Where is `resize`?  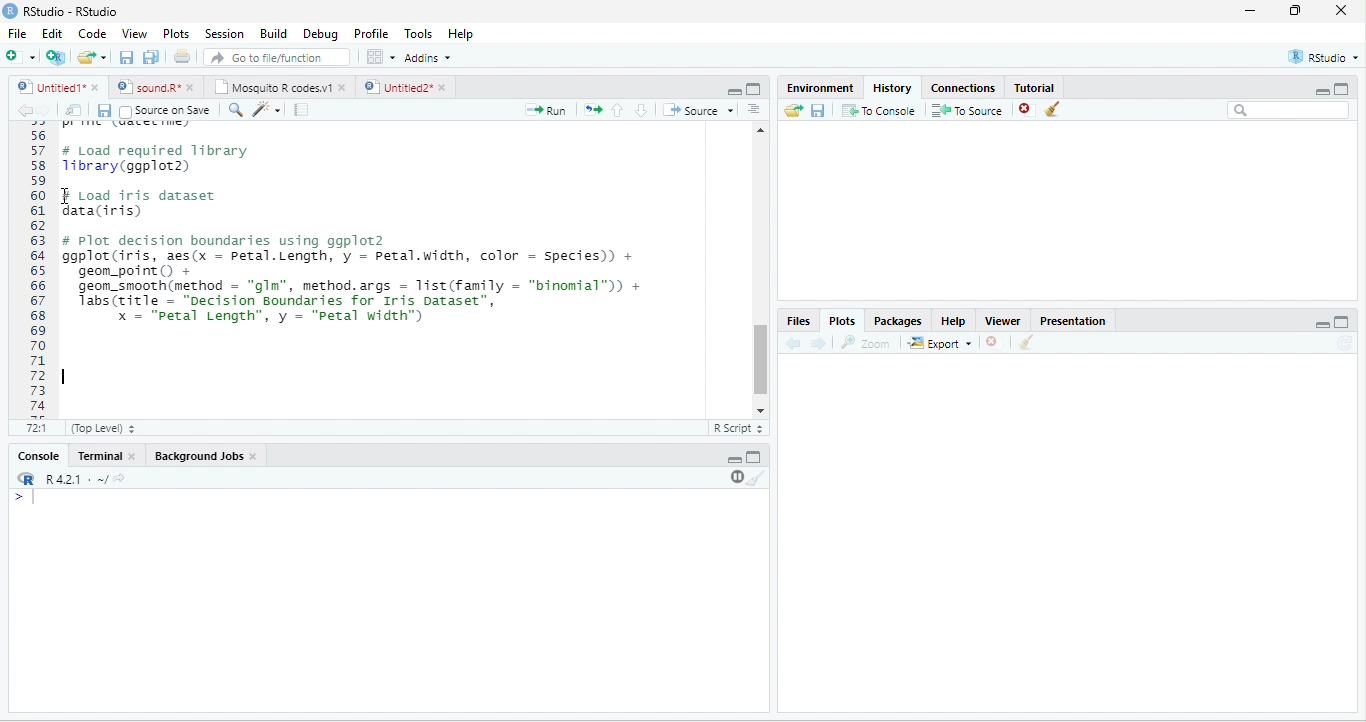
resize is located at coordinates (1296, 10).